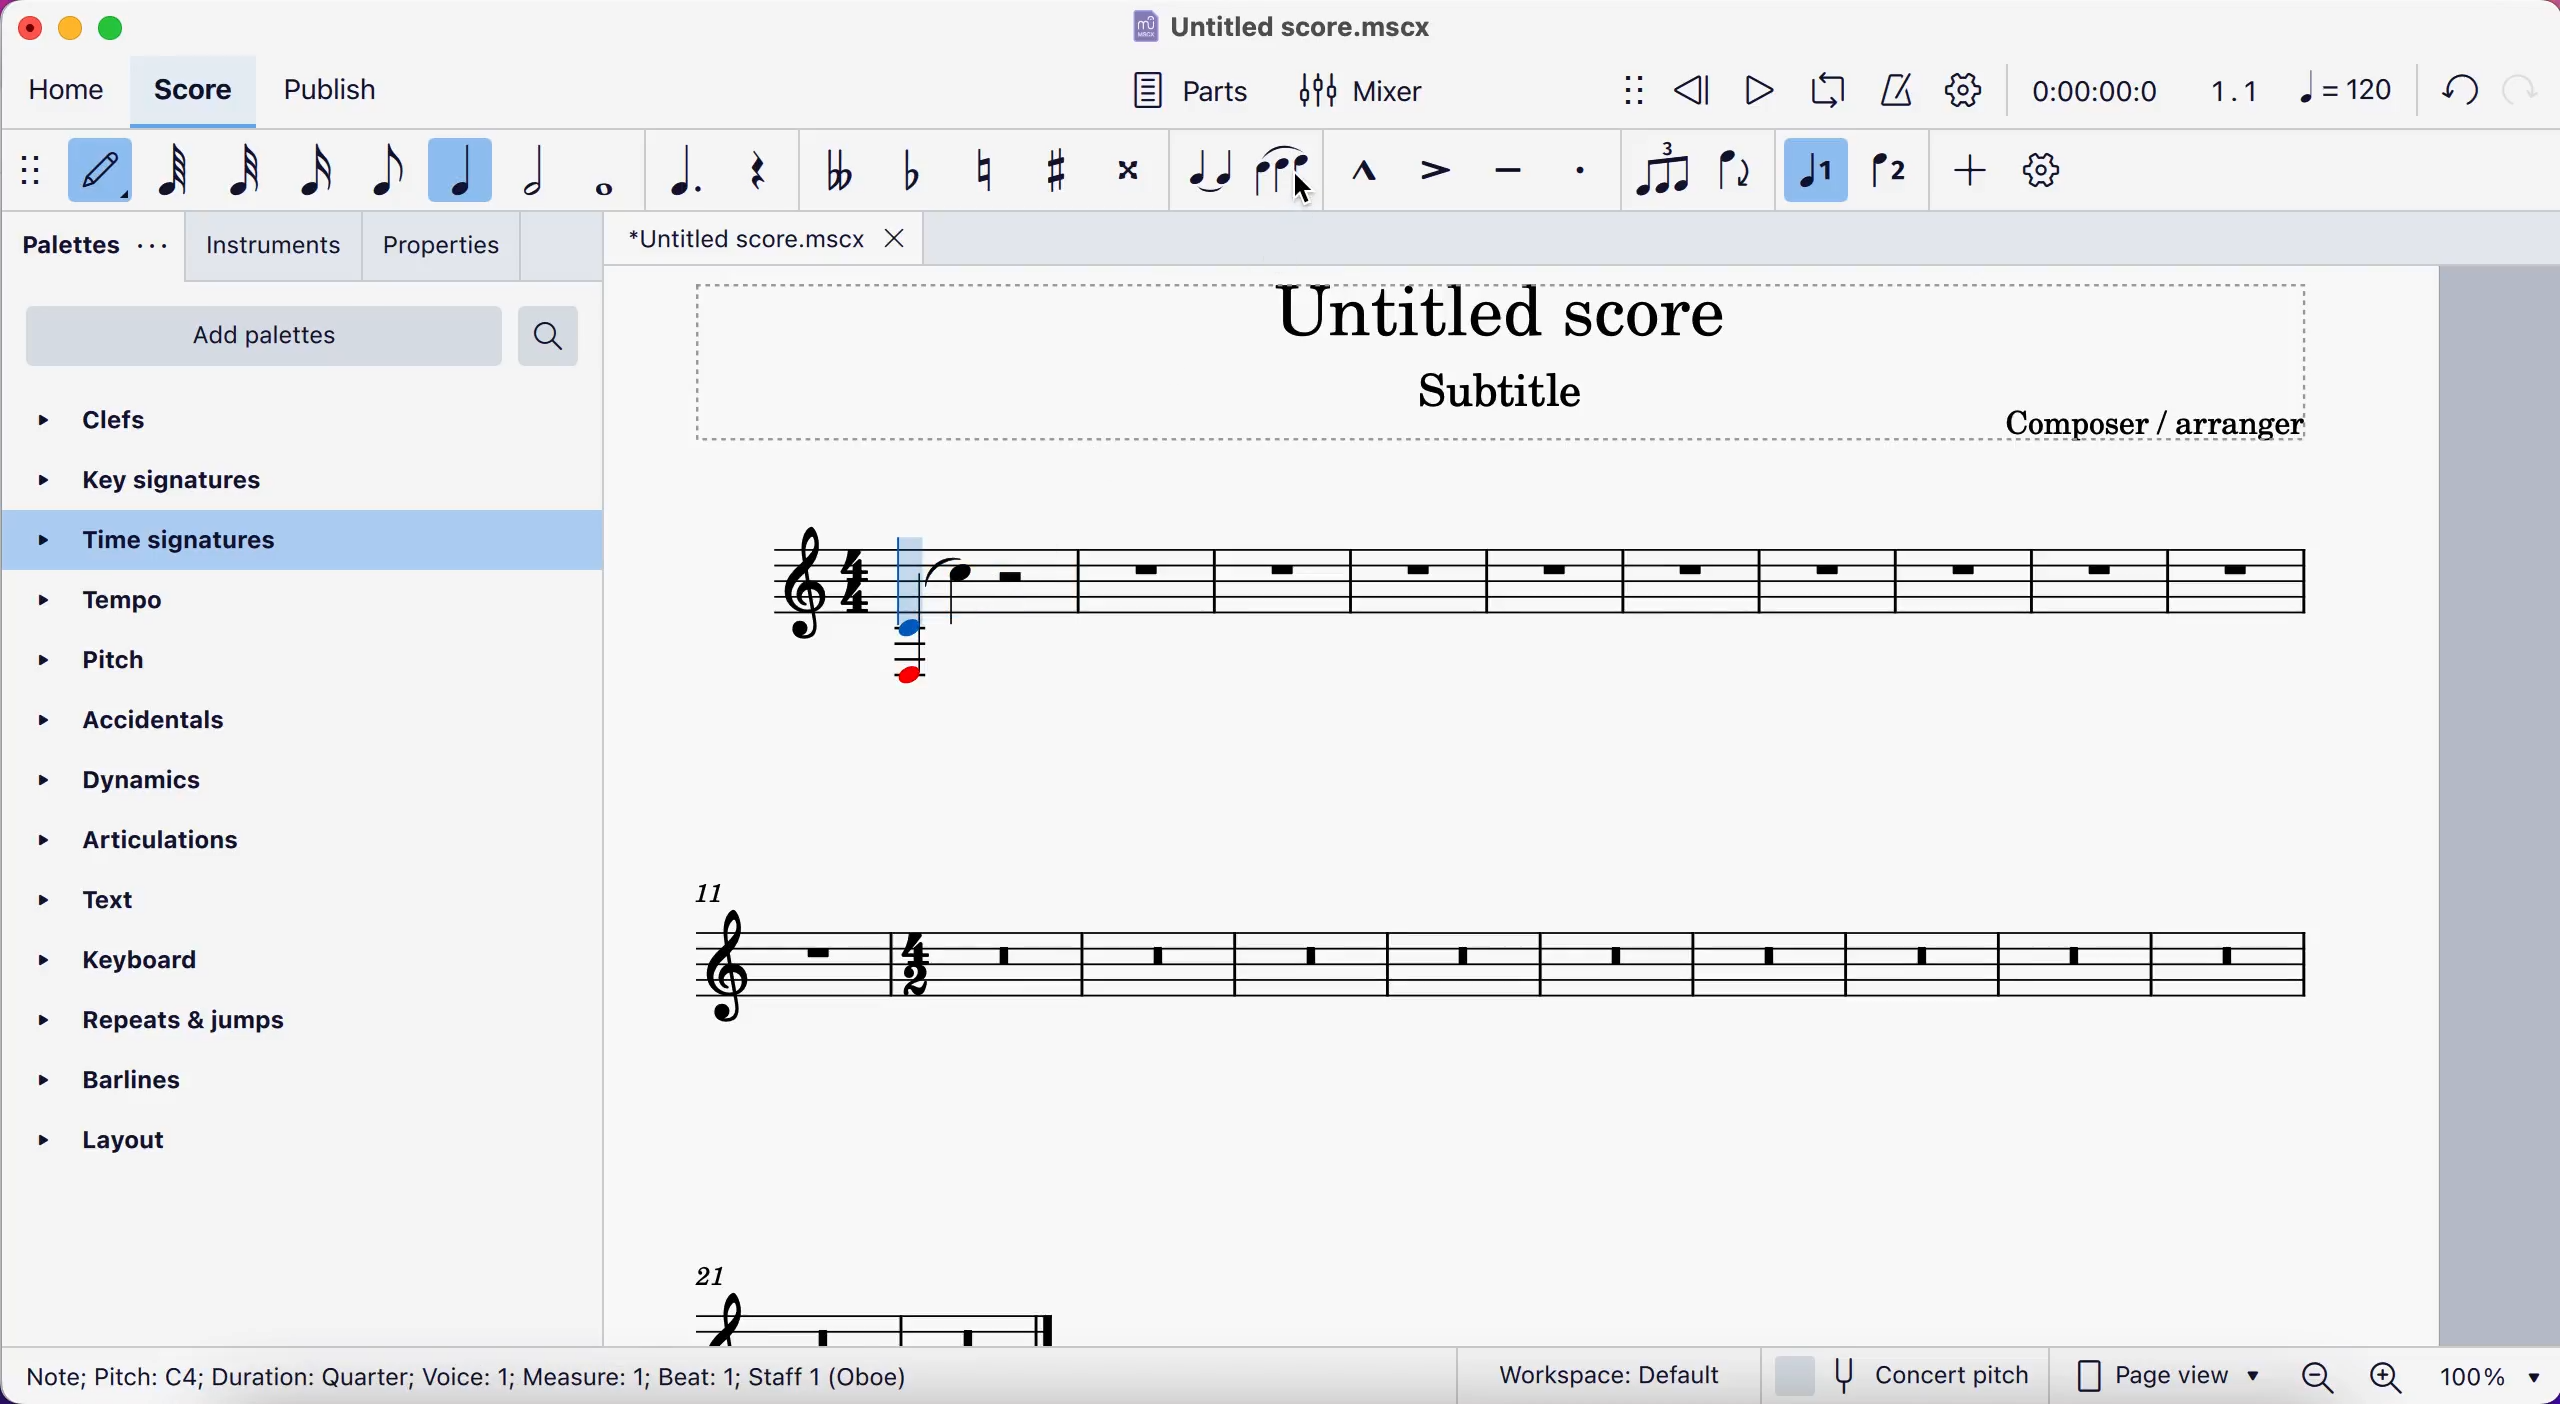 The height and width of the screenshot is (1404, 2560). Describe the element at coordinates (843, 169) in the screenshot. I see `toggle double flat` at that location.